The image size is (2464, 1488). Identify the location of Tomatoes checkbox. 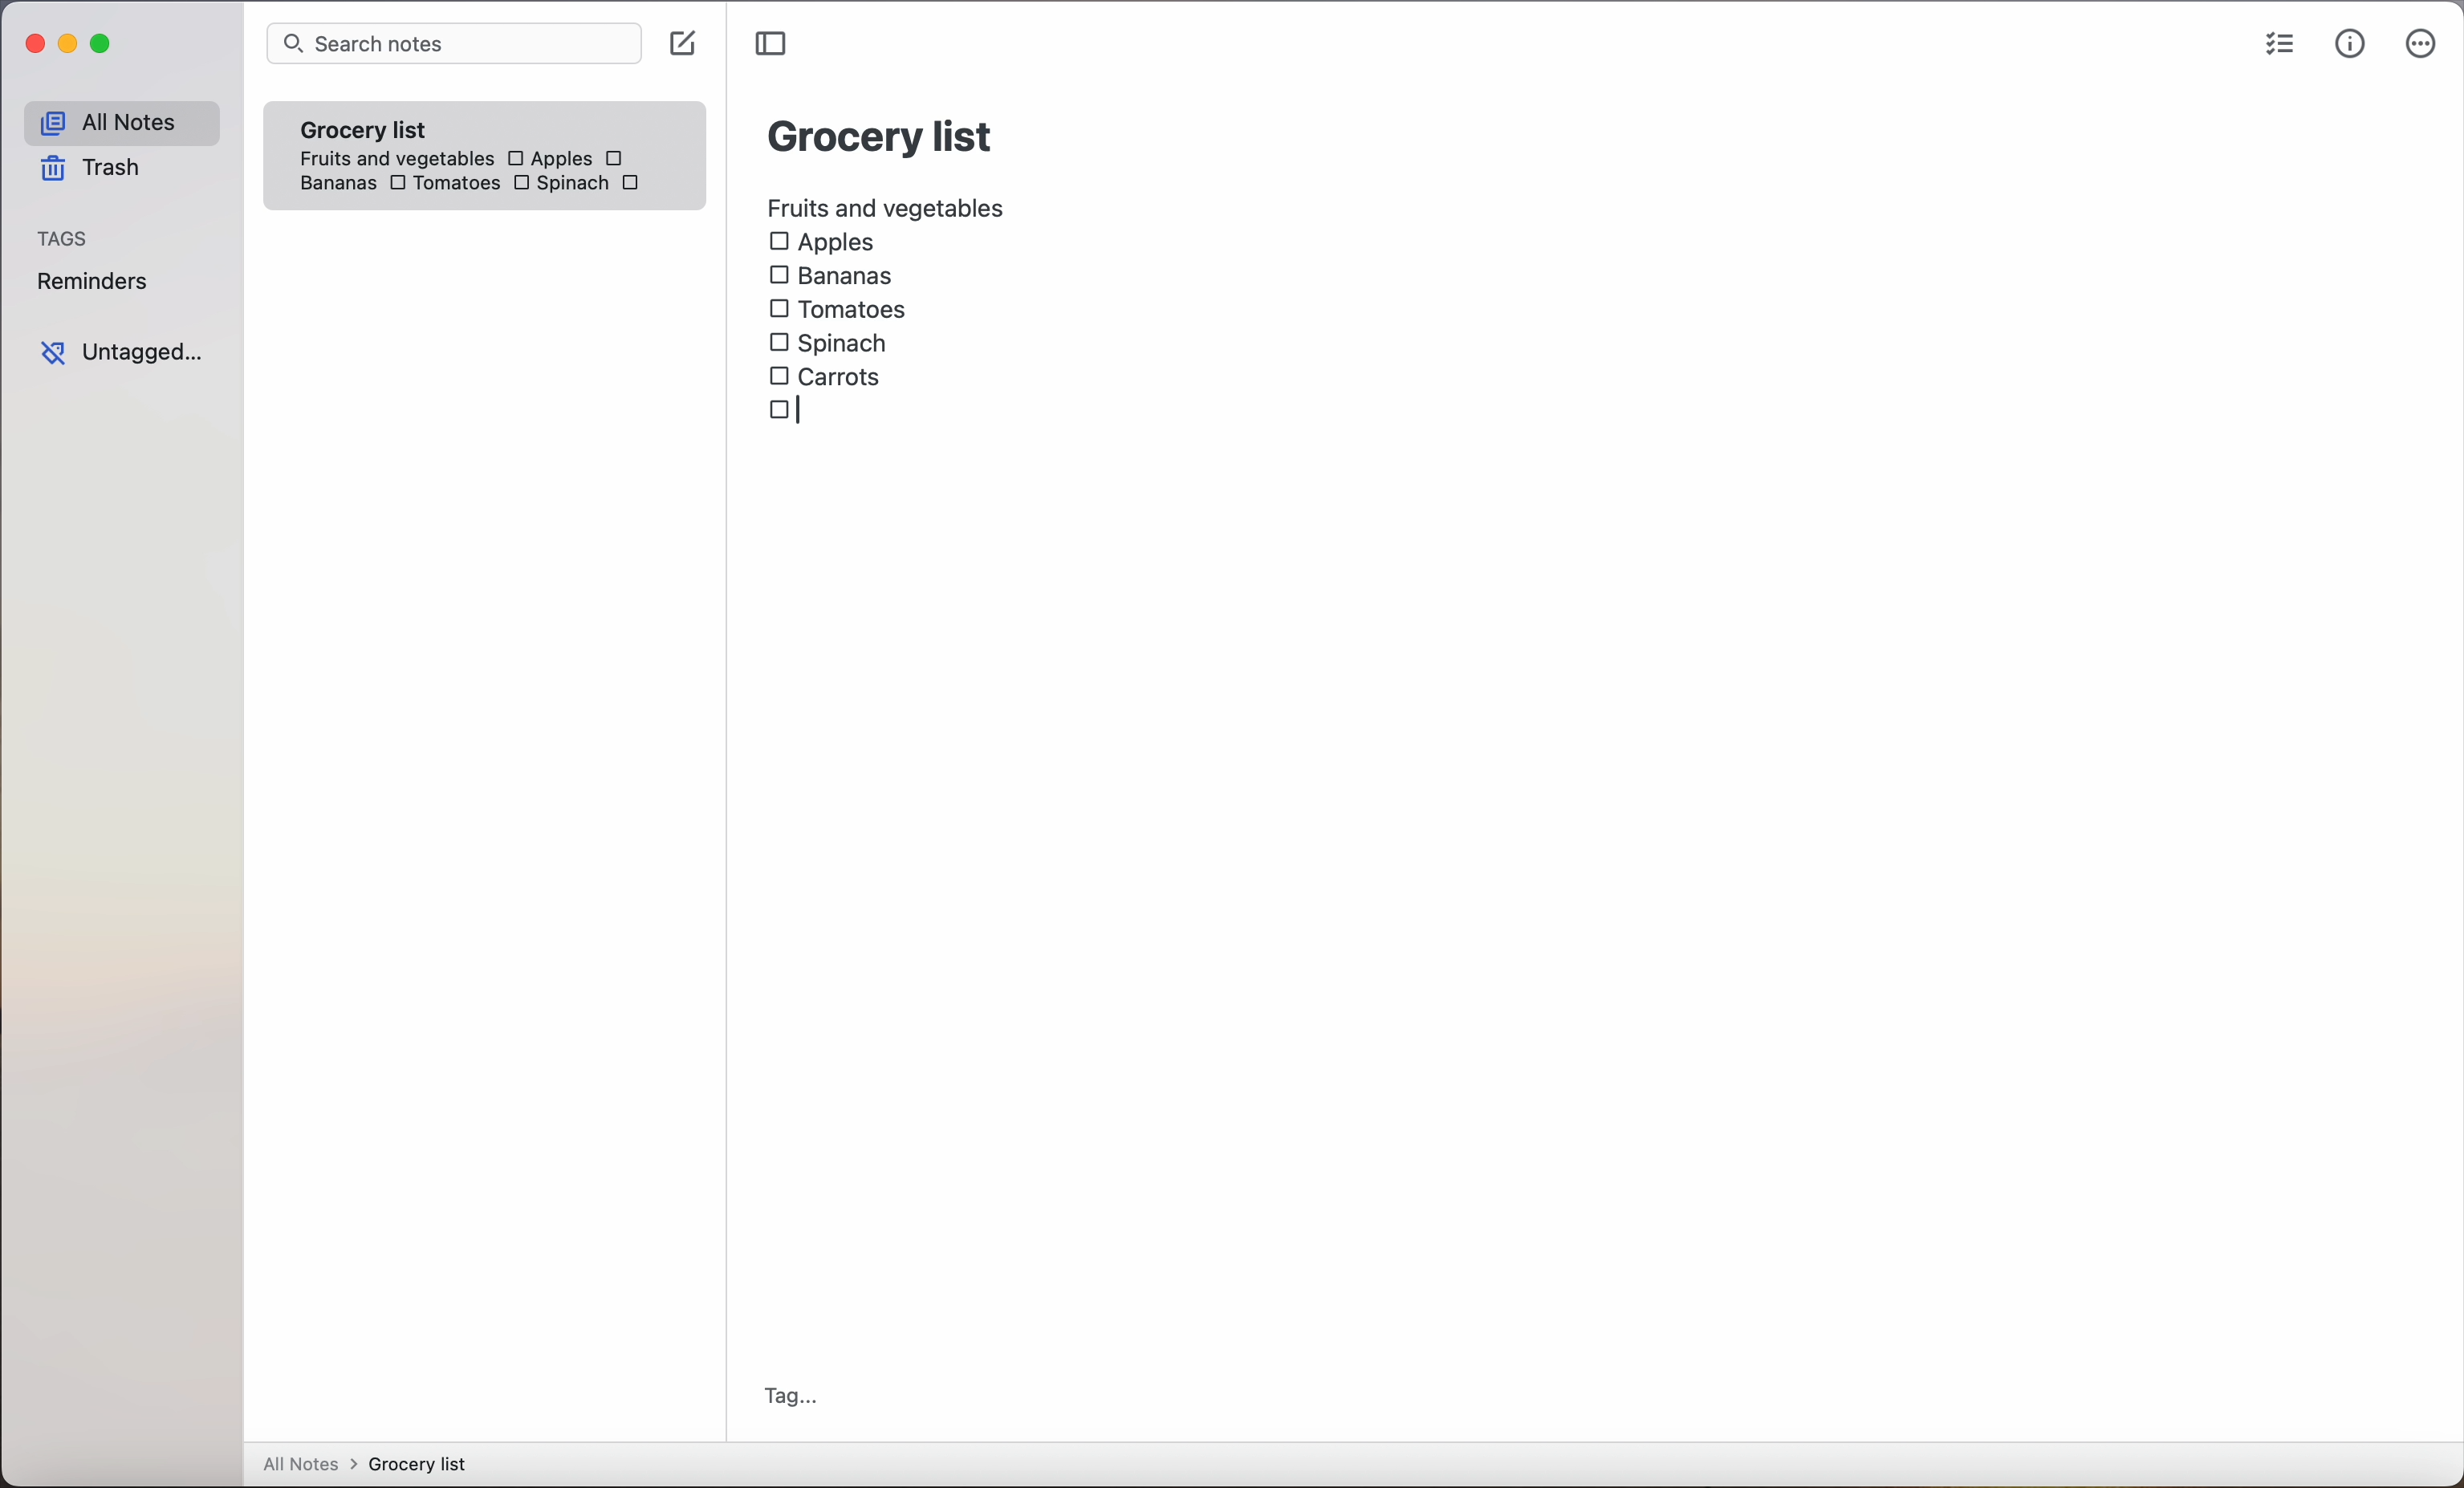
(837, 310).